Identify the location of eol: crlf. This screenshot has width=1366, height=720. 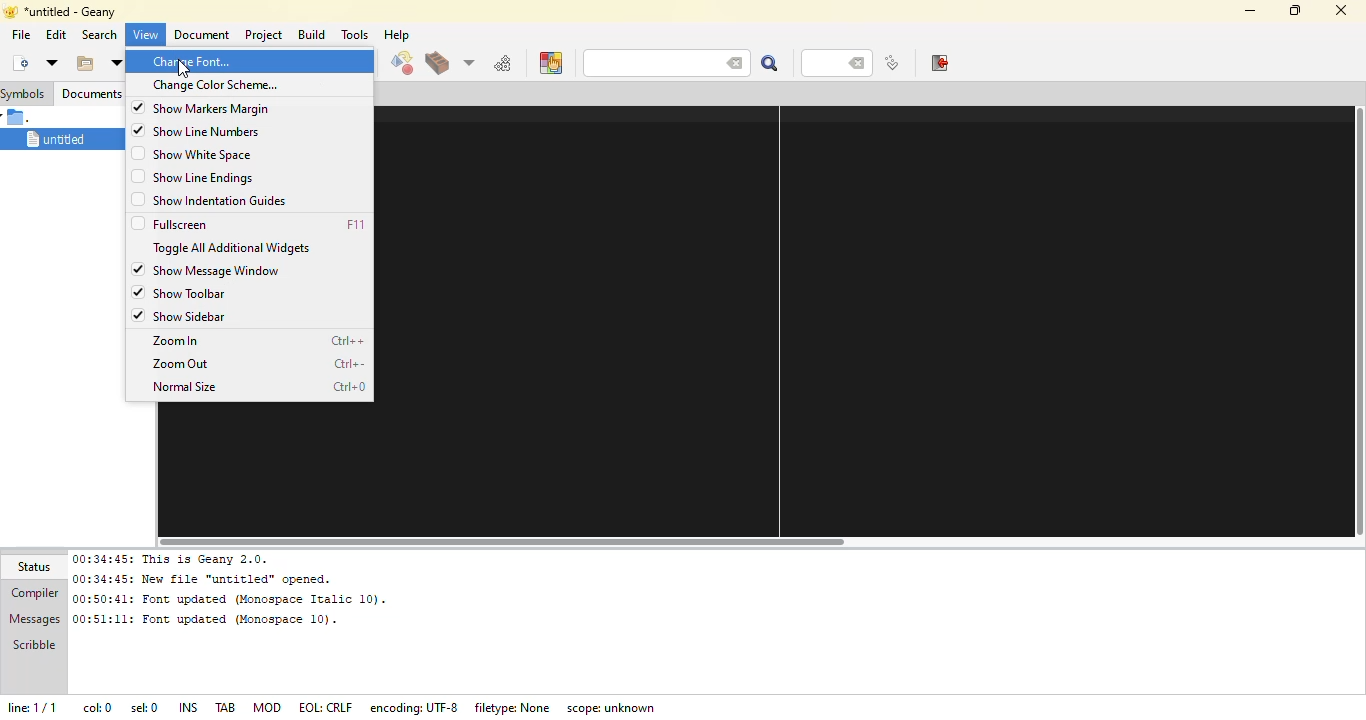
(325, 708).